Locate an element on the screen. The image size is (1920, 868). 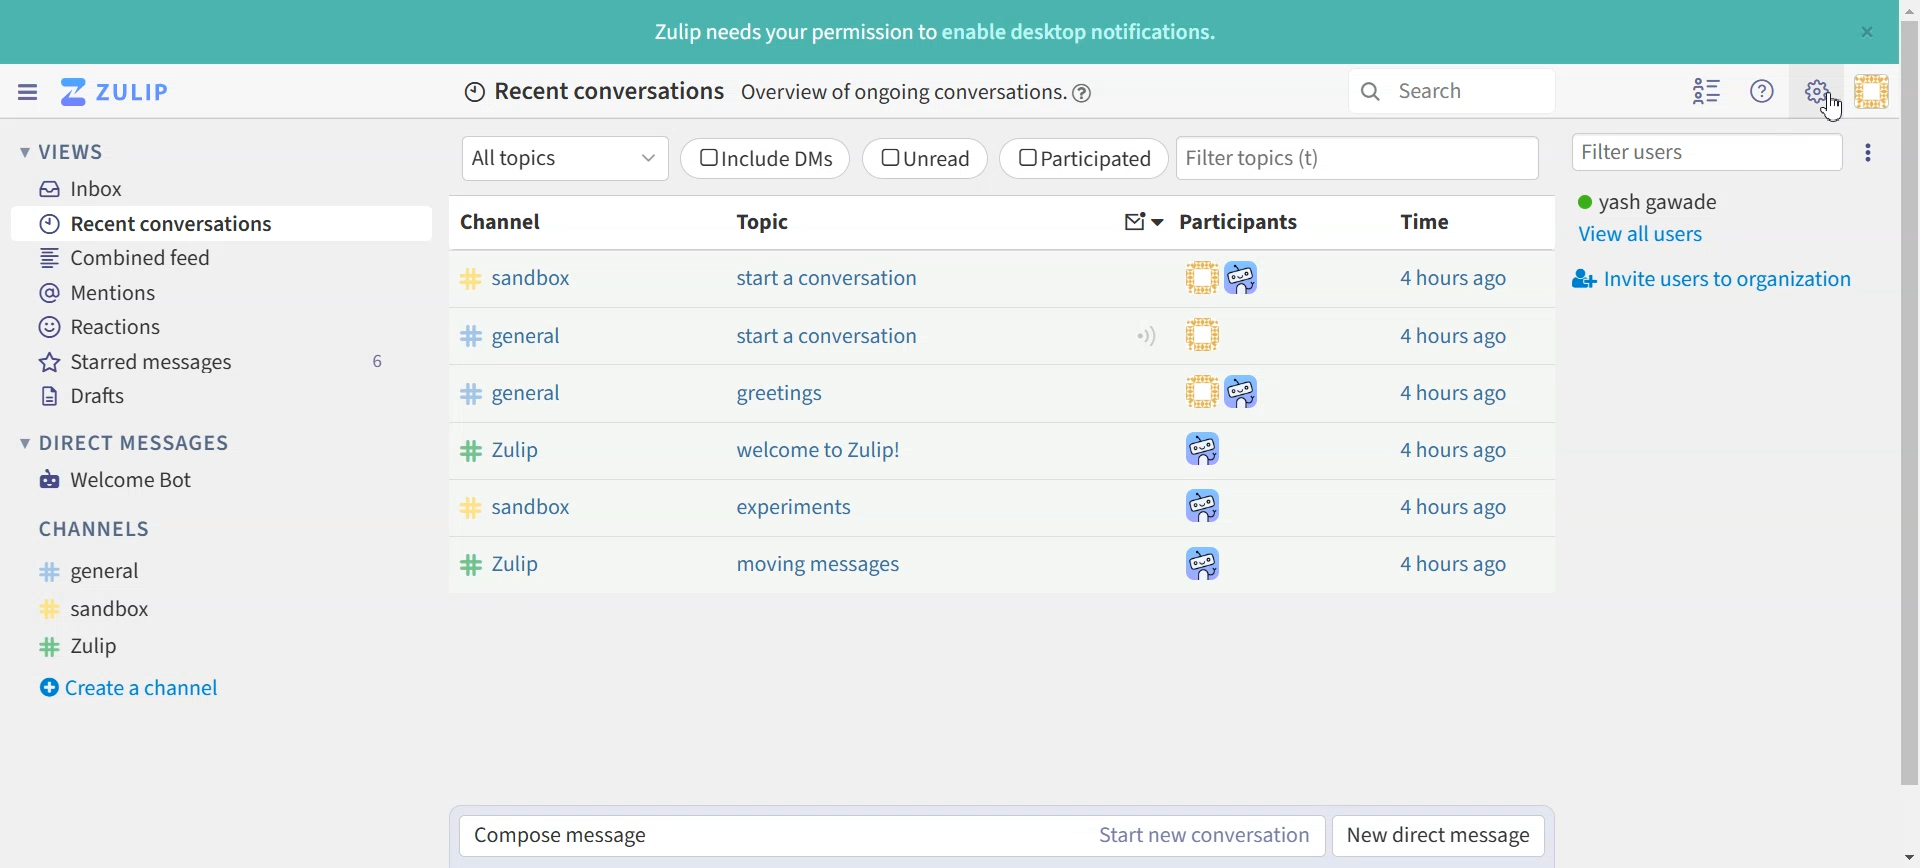
Greetings is located at coordinates (778, 395).